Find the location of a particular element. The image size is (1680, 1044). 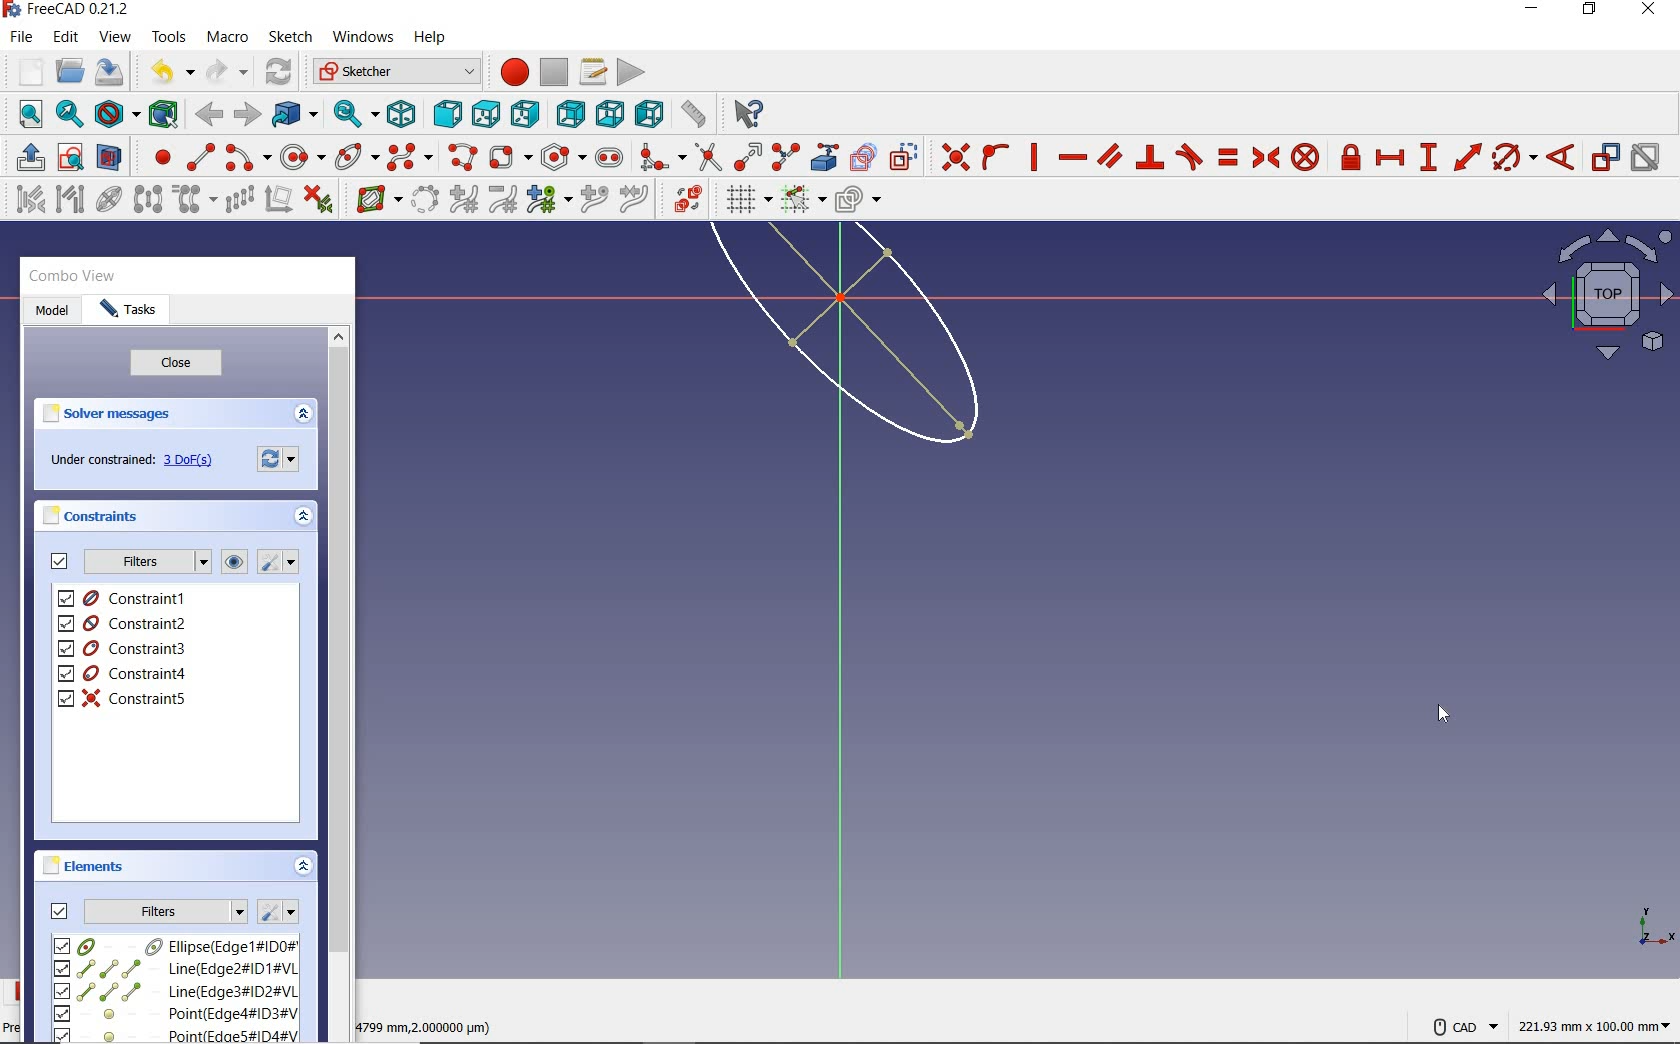

fit selection is located at coordinates (68, 115).